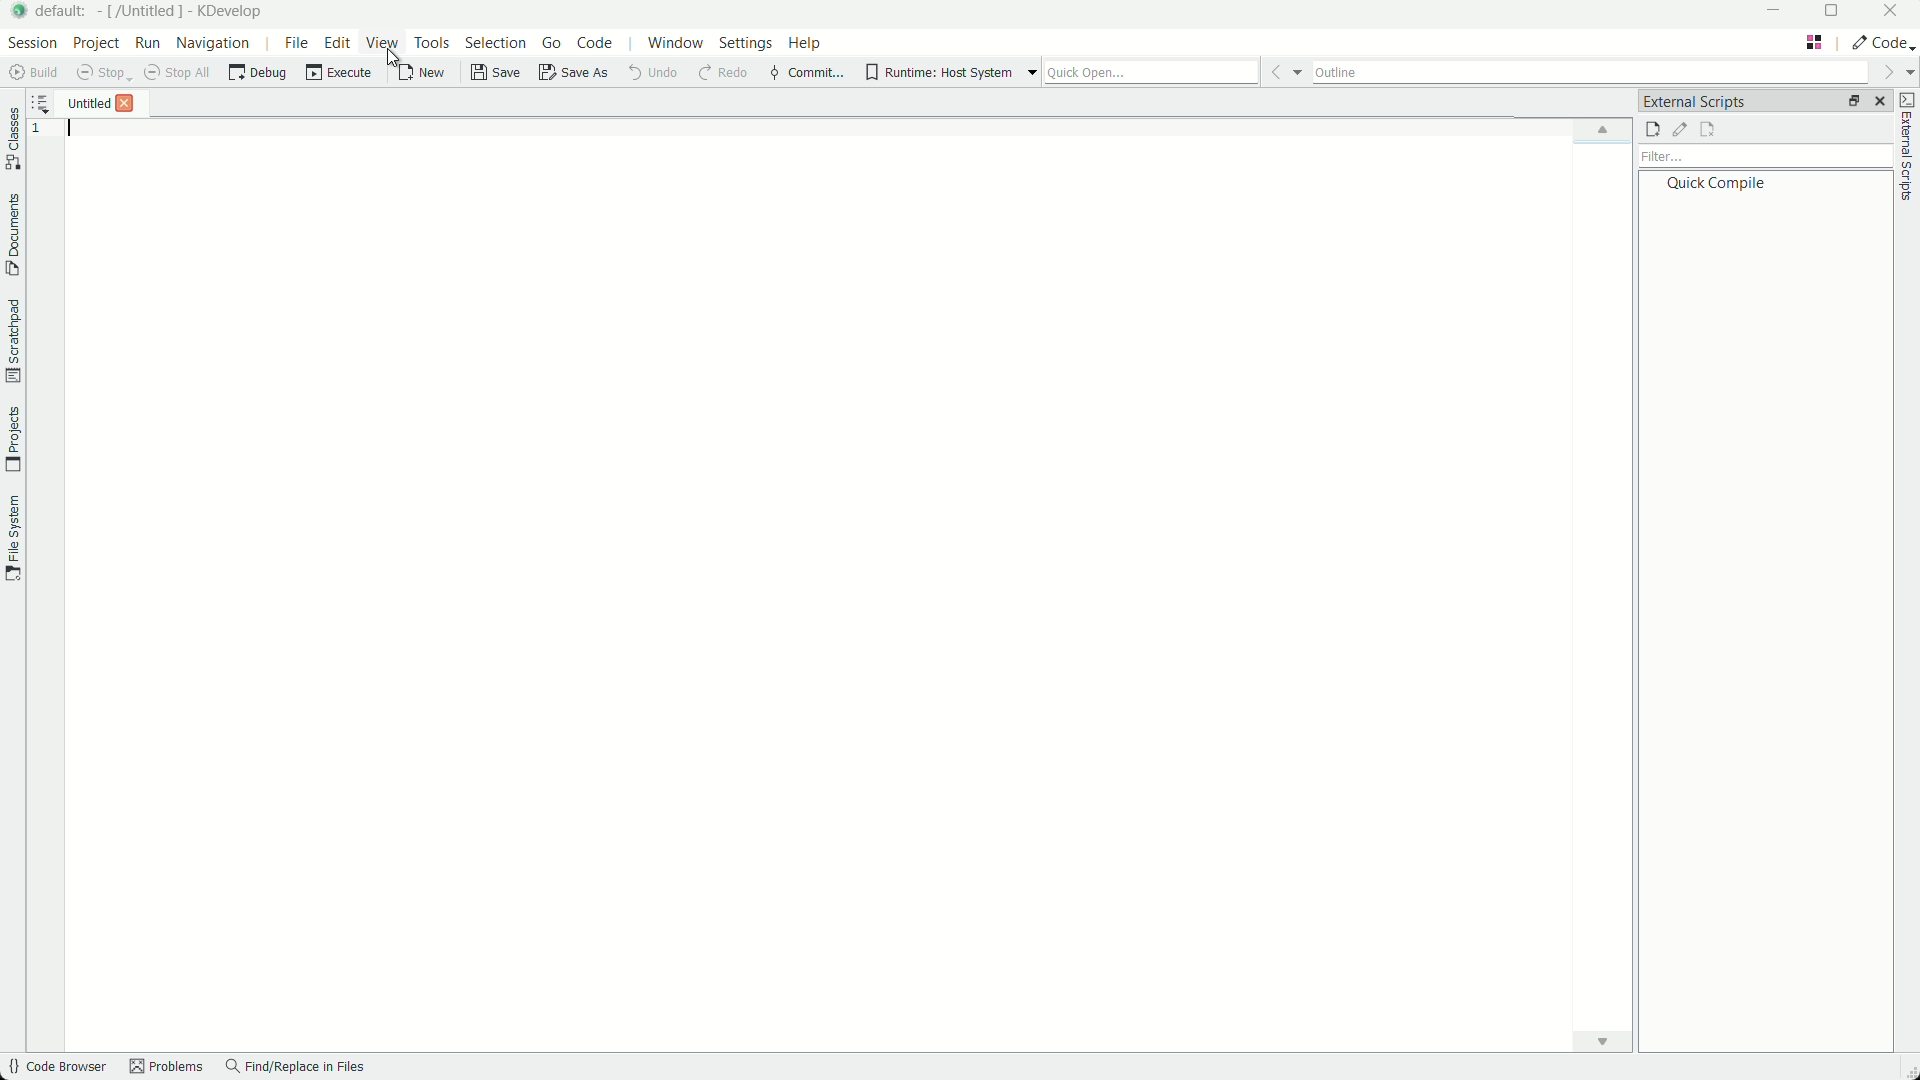 The height and width of the screenshot is (1080, 1920). What do you see at coordinates (805, 45) in the screenshot?
I see `help` at bounding box center [805, 45].